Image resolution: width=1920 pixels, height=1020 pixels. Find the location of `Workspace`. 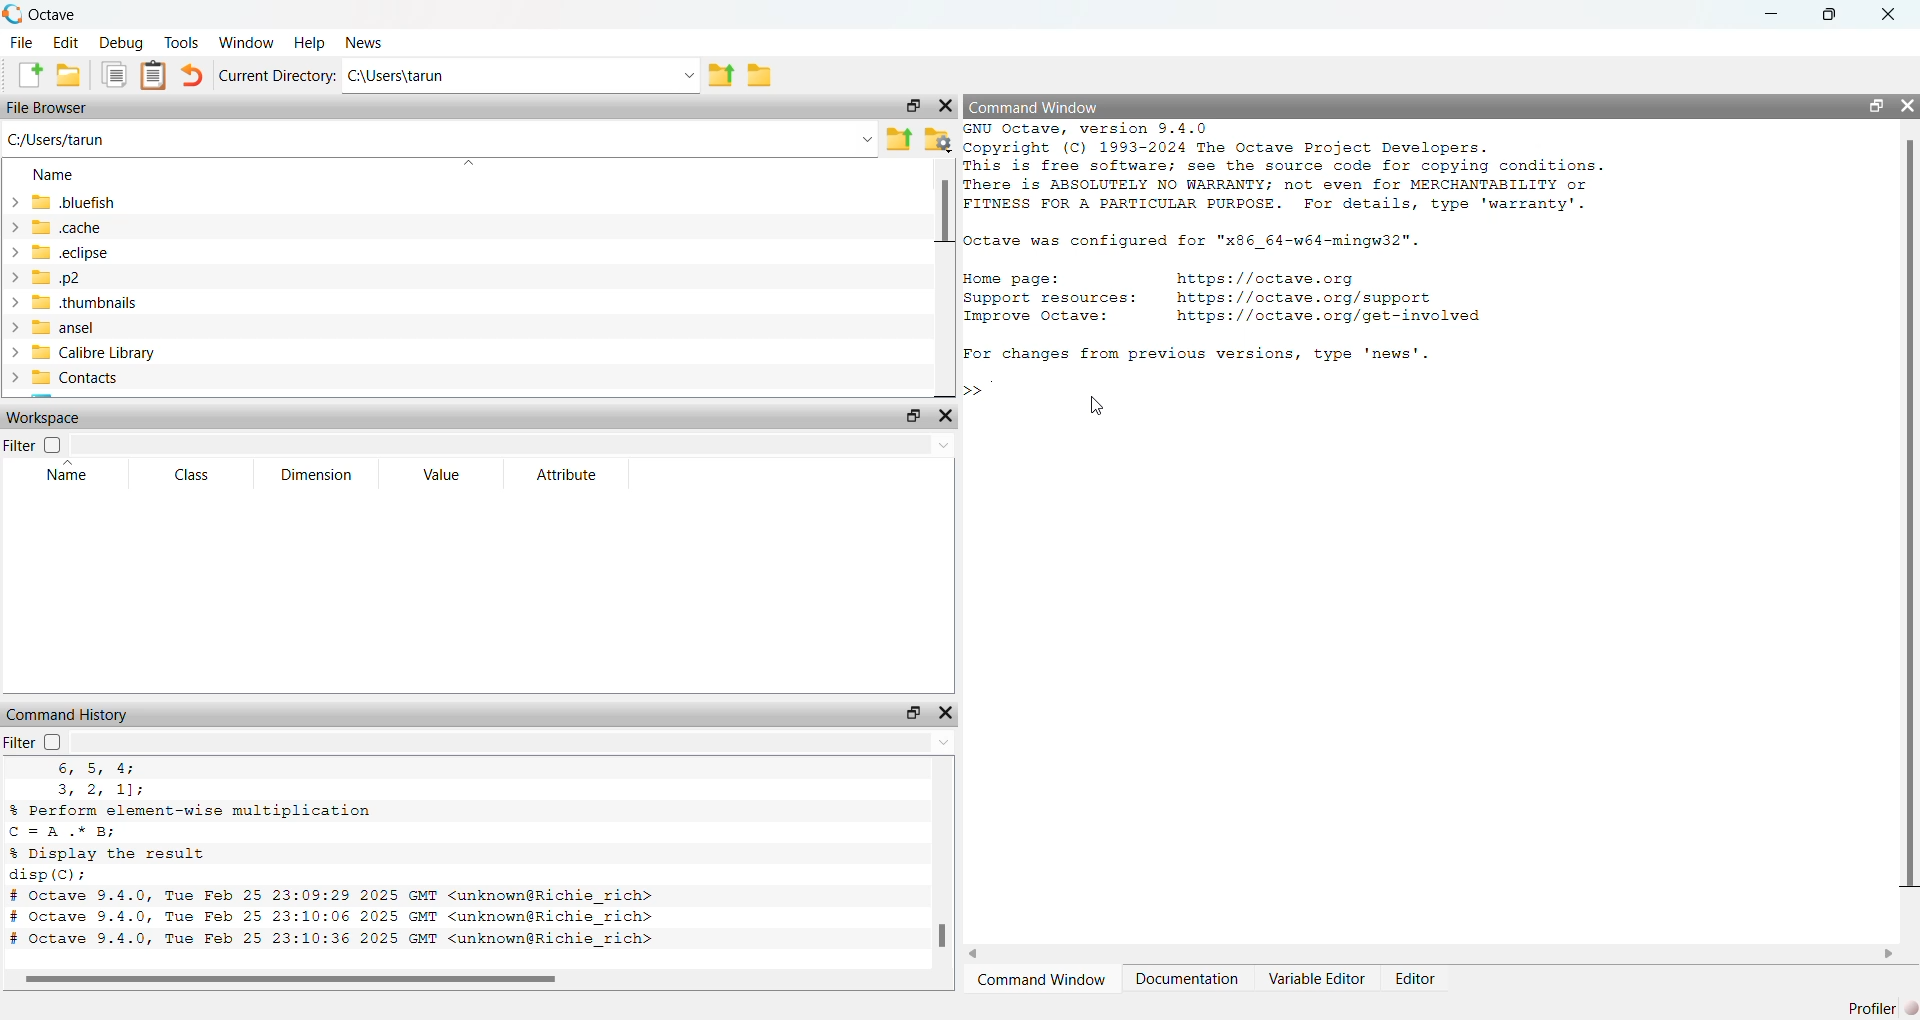

Workspace is located at coordinates (44, 416).